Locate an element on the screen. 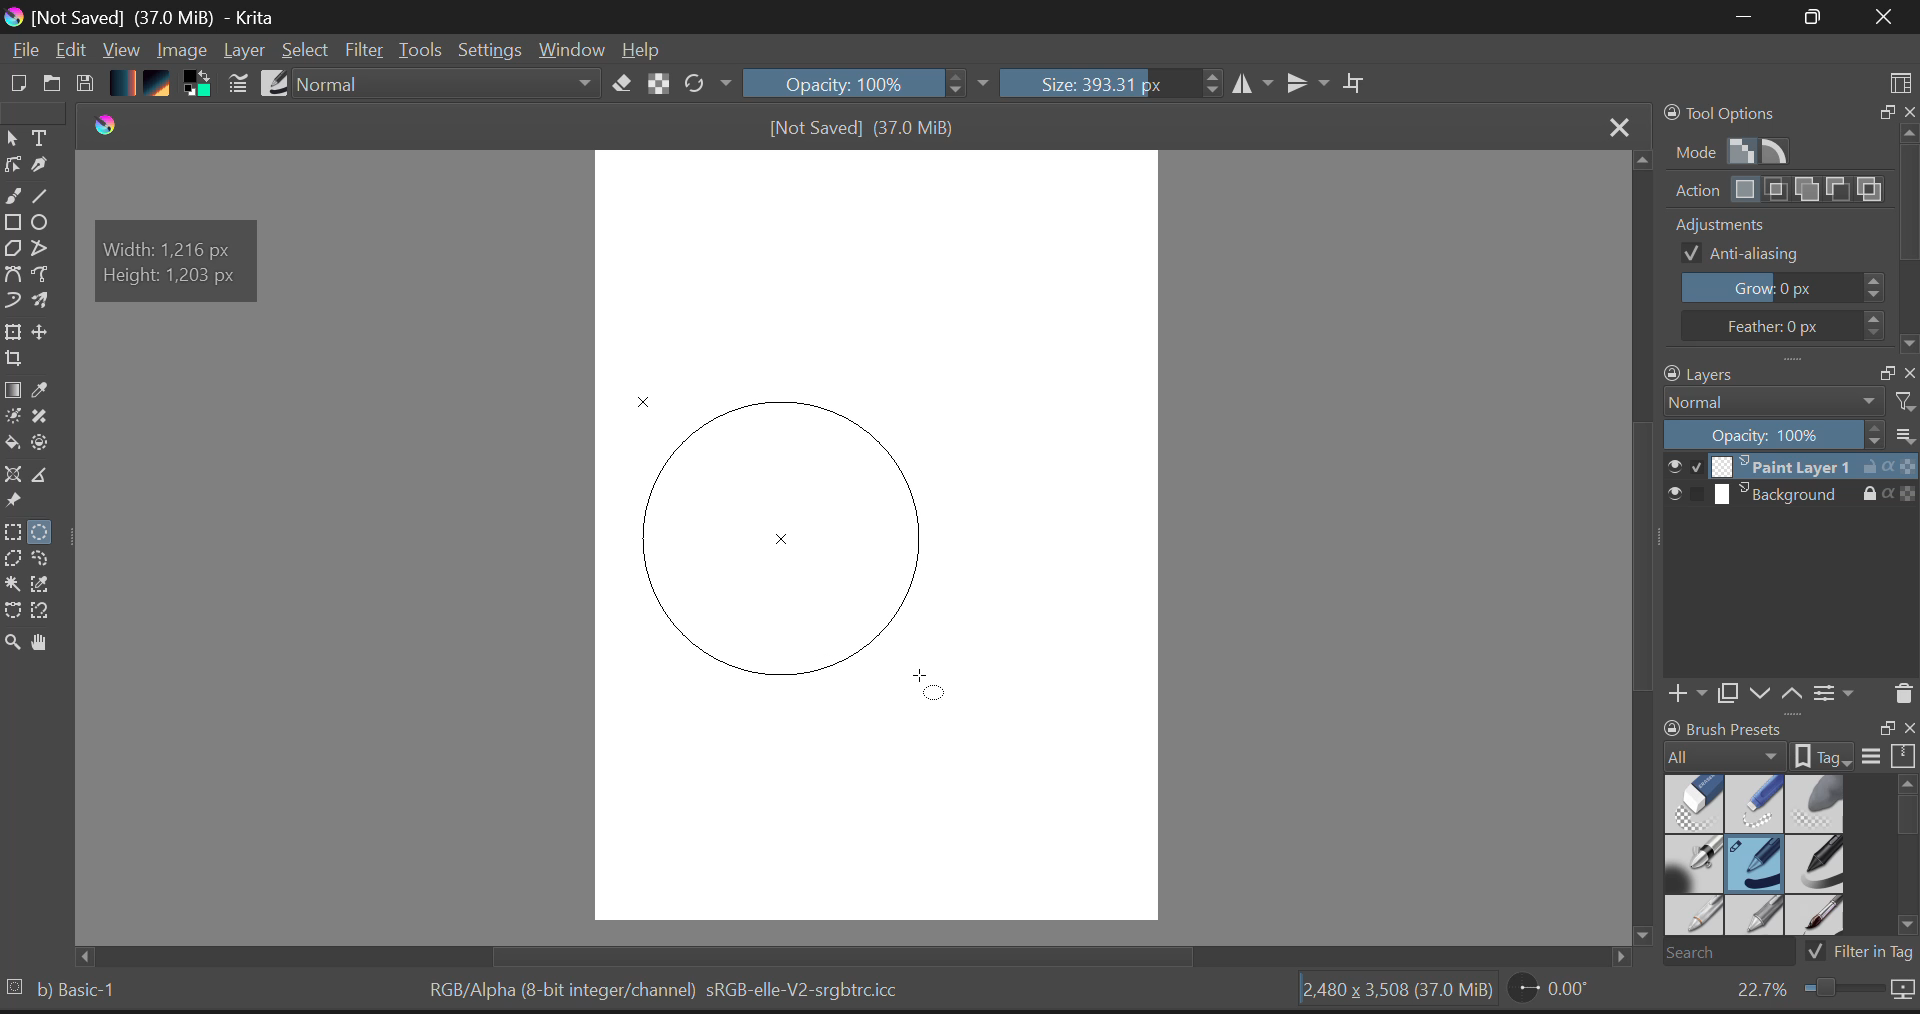  Zoom is located at coordinates (12, 640).